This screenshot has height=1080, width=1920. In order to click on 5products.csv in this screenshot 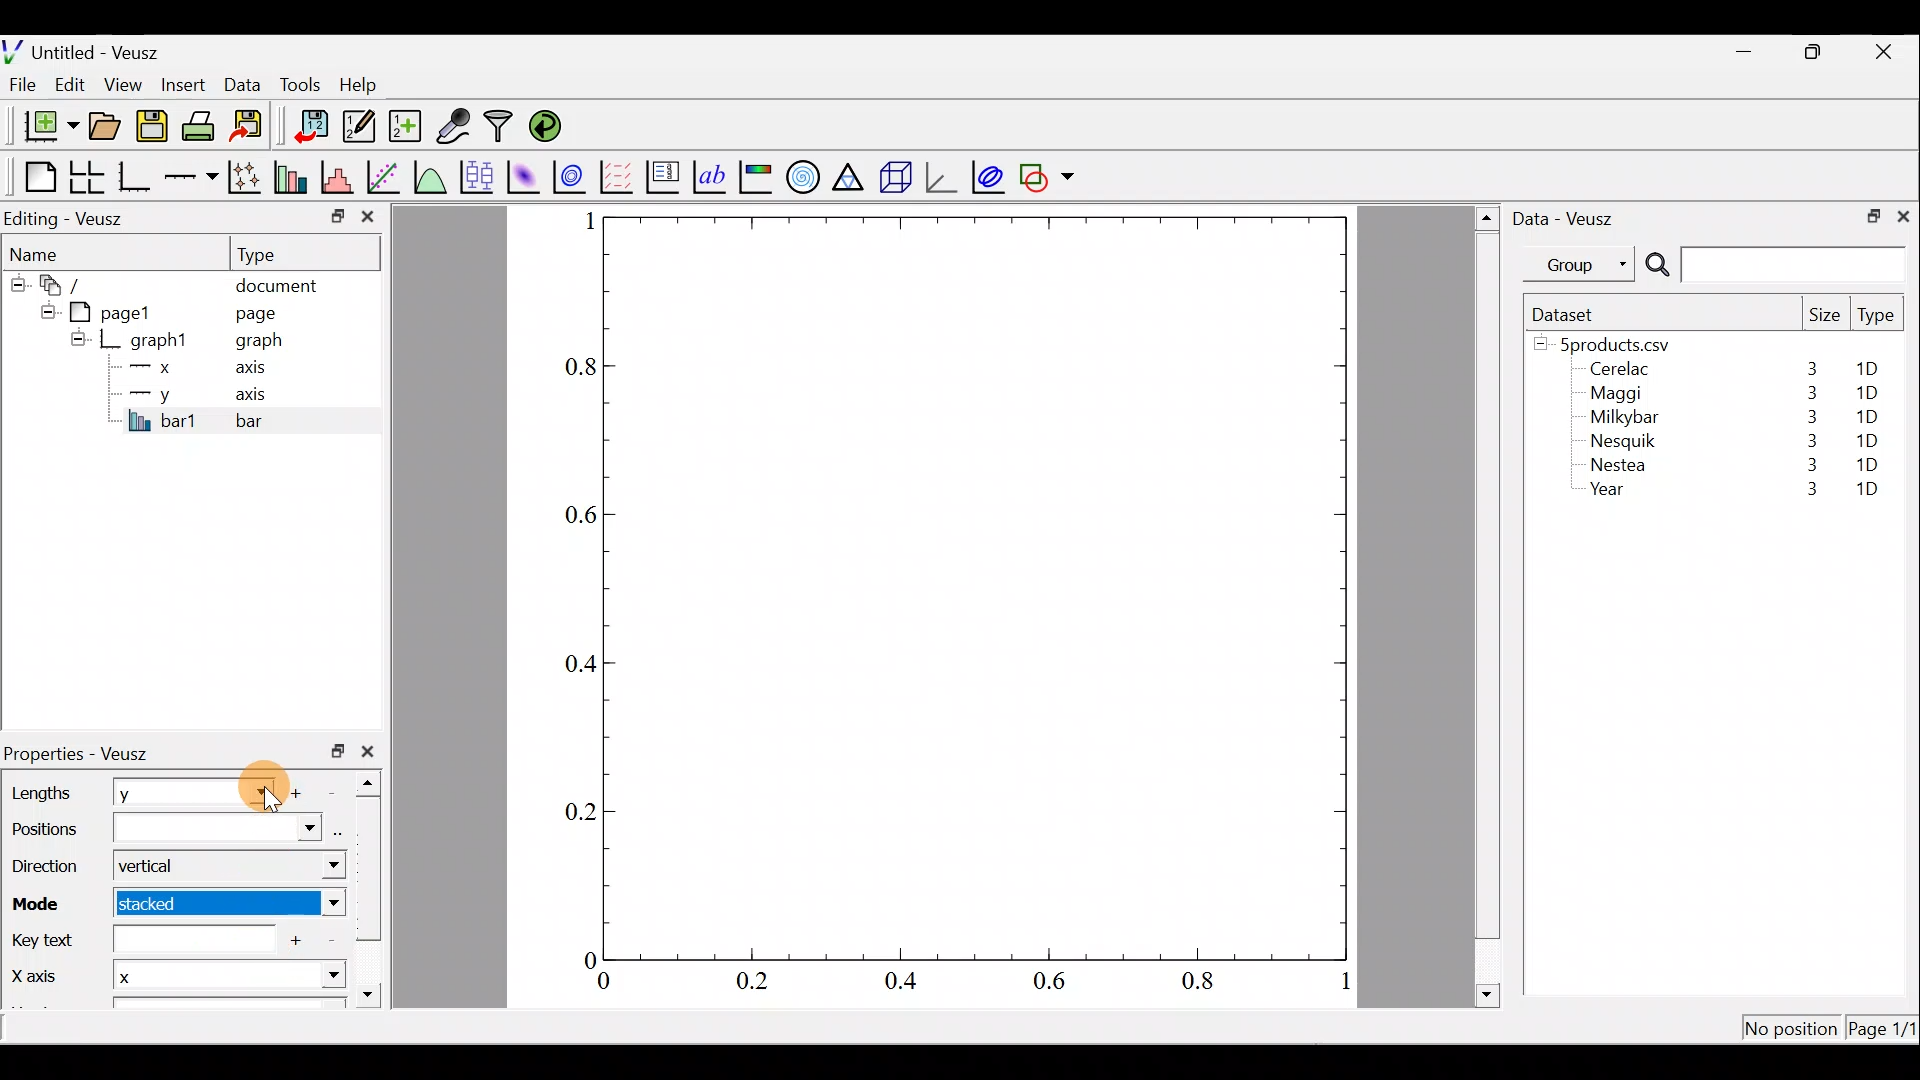, I will do `click(1613, 343)`.